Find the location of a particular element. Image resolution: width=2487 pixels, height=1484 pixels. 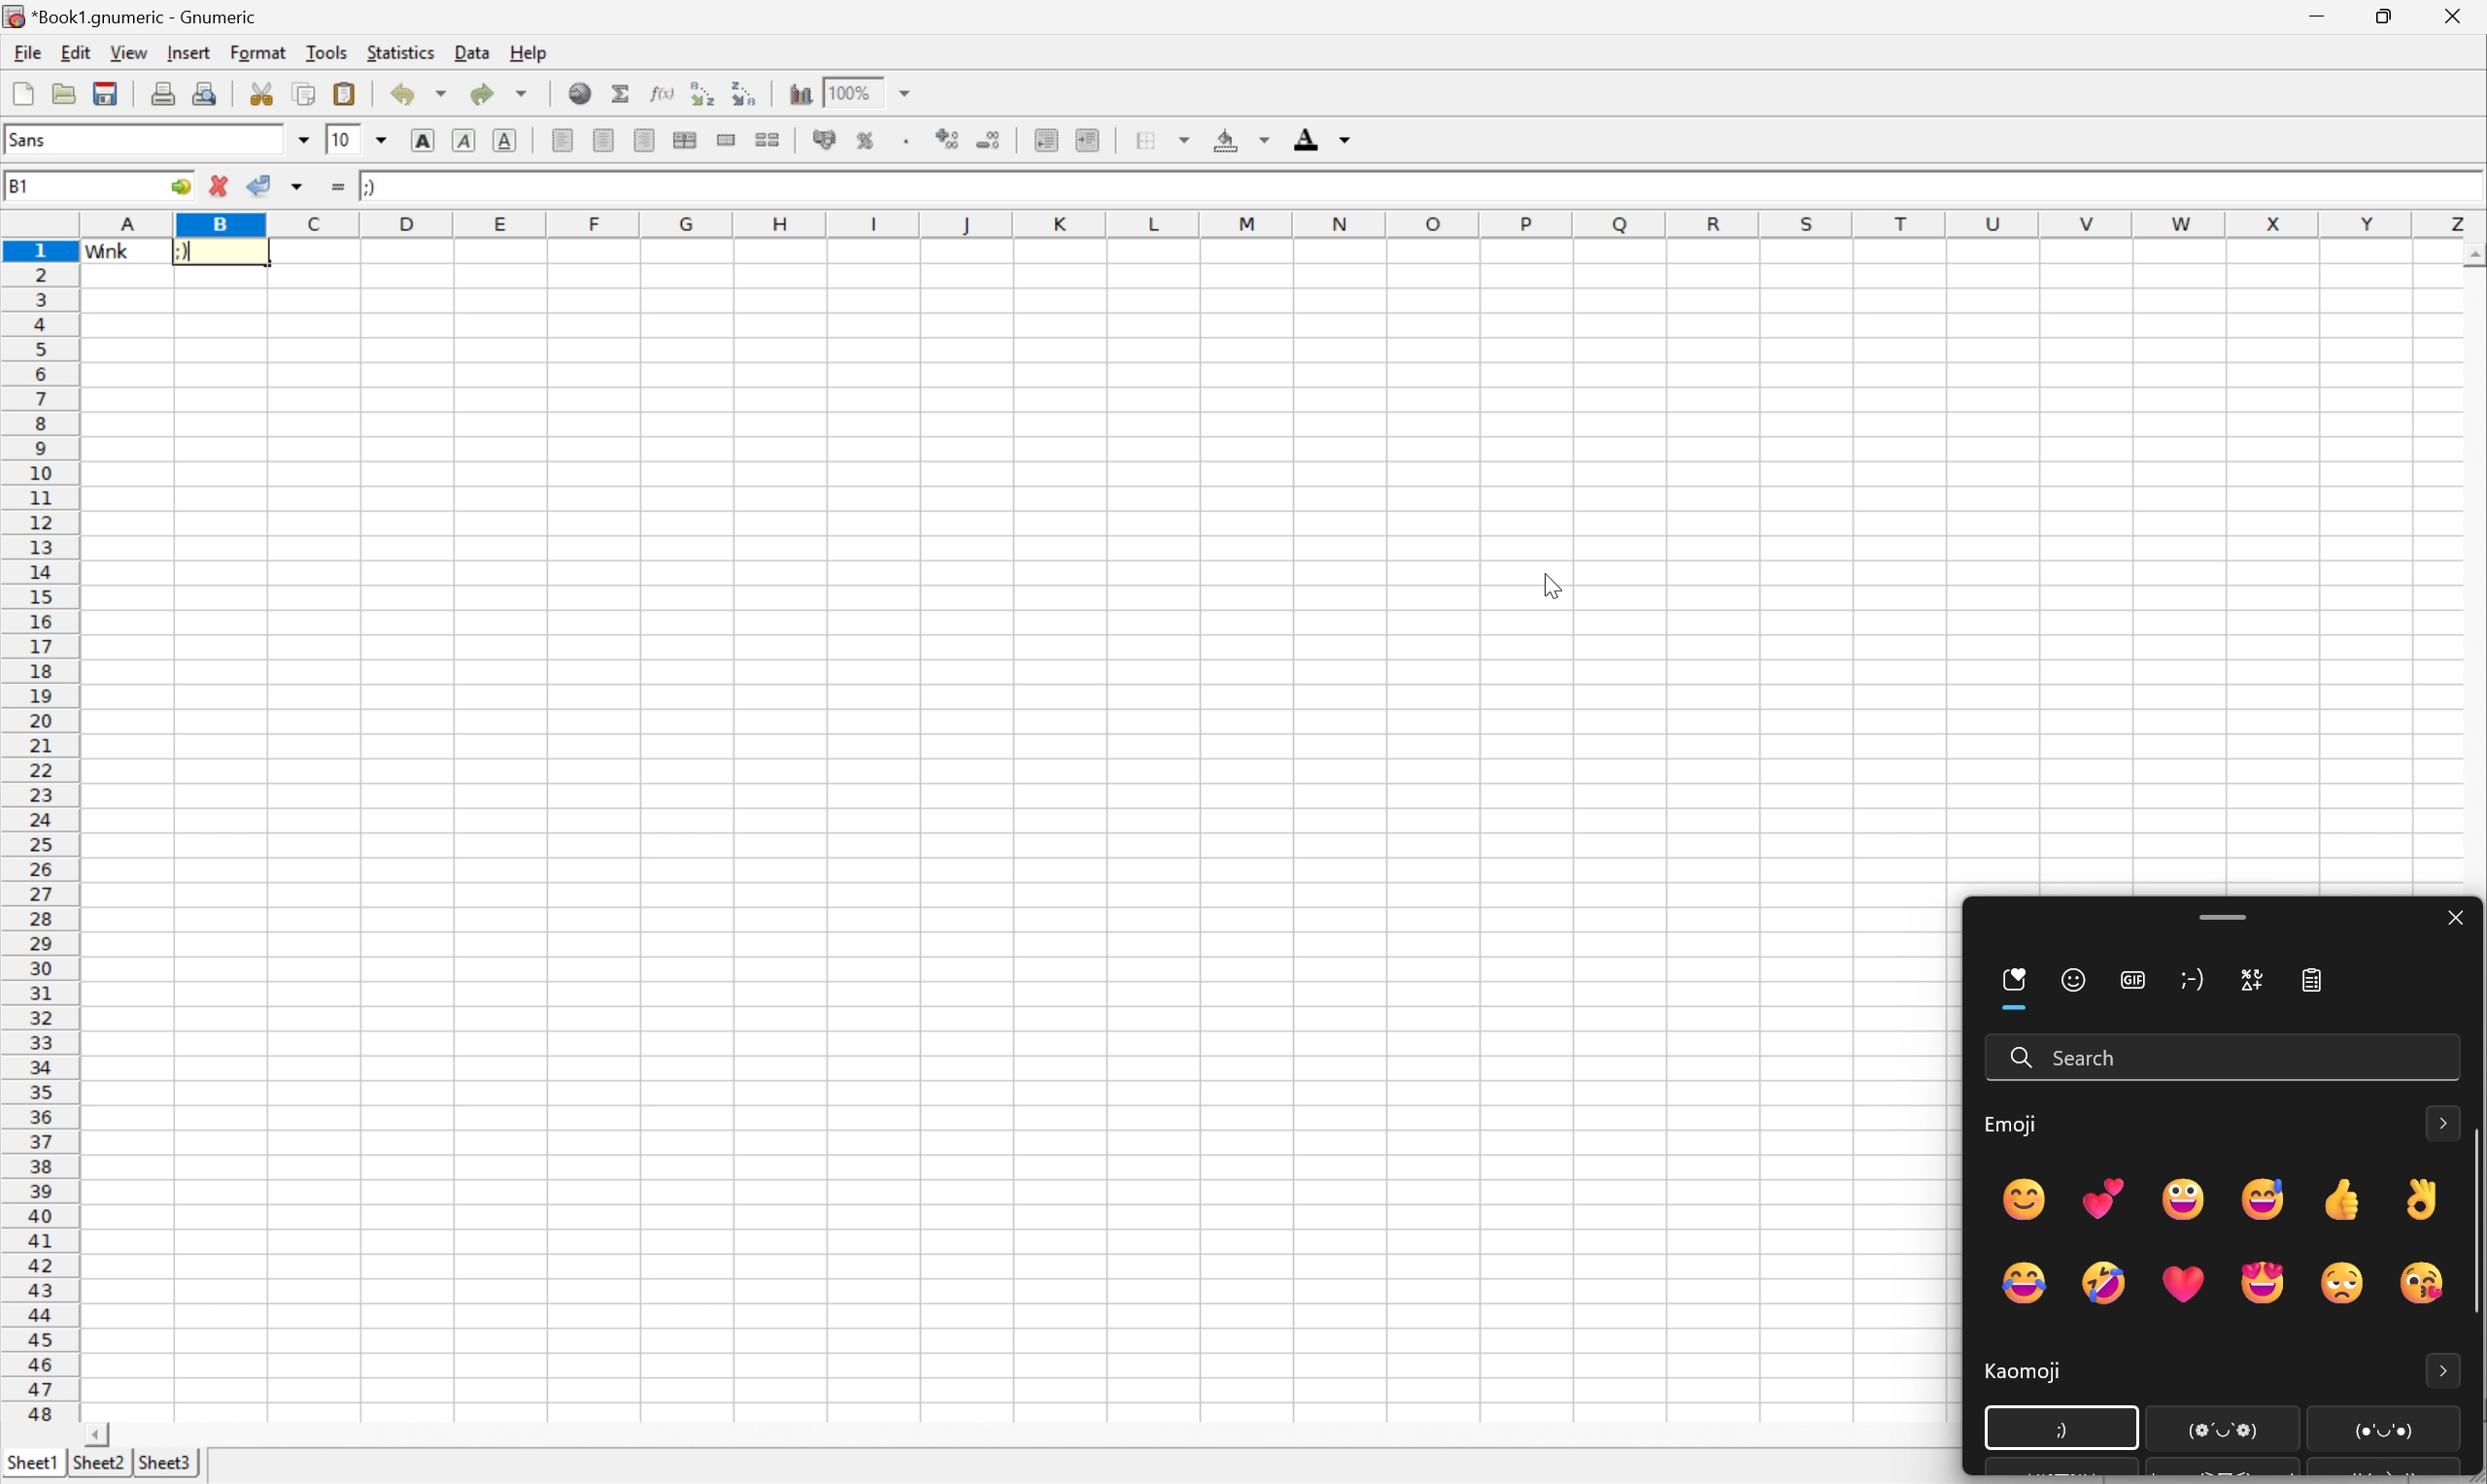

tools is located at coordinates (323, 54).